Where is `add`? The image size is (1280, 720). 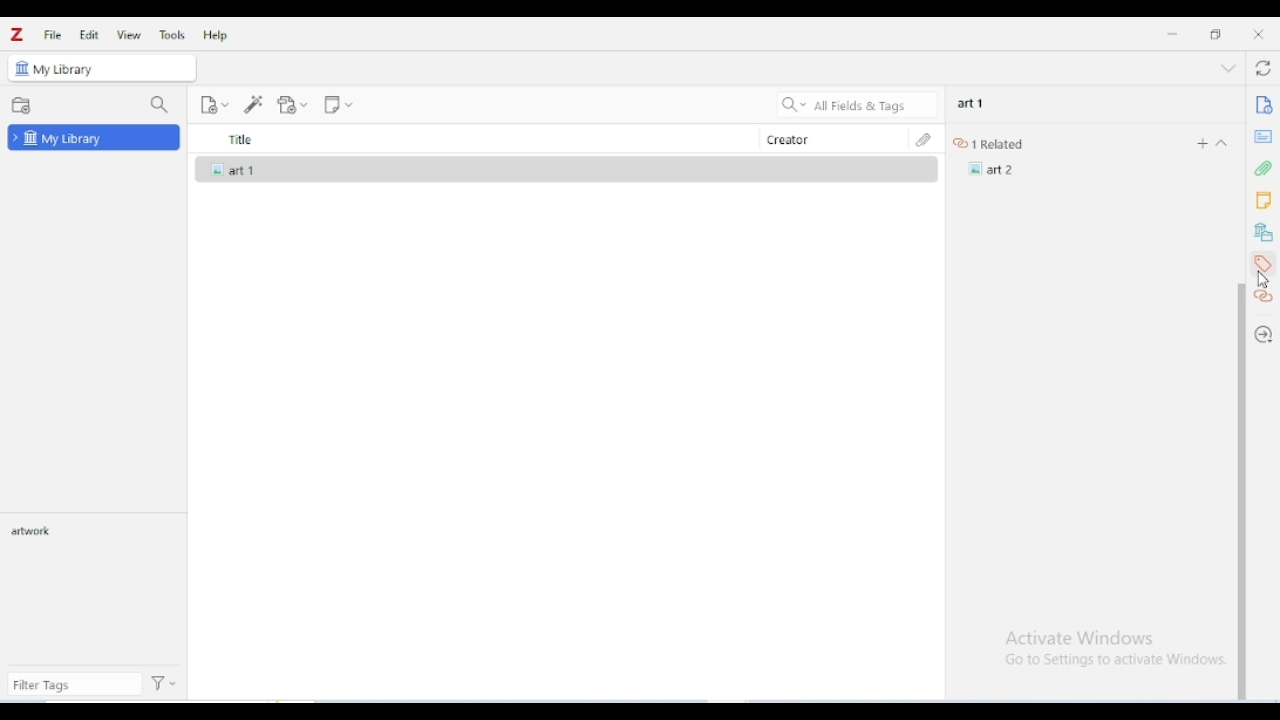 add is located at coordinates (1198, 143).